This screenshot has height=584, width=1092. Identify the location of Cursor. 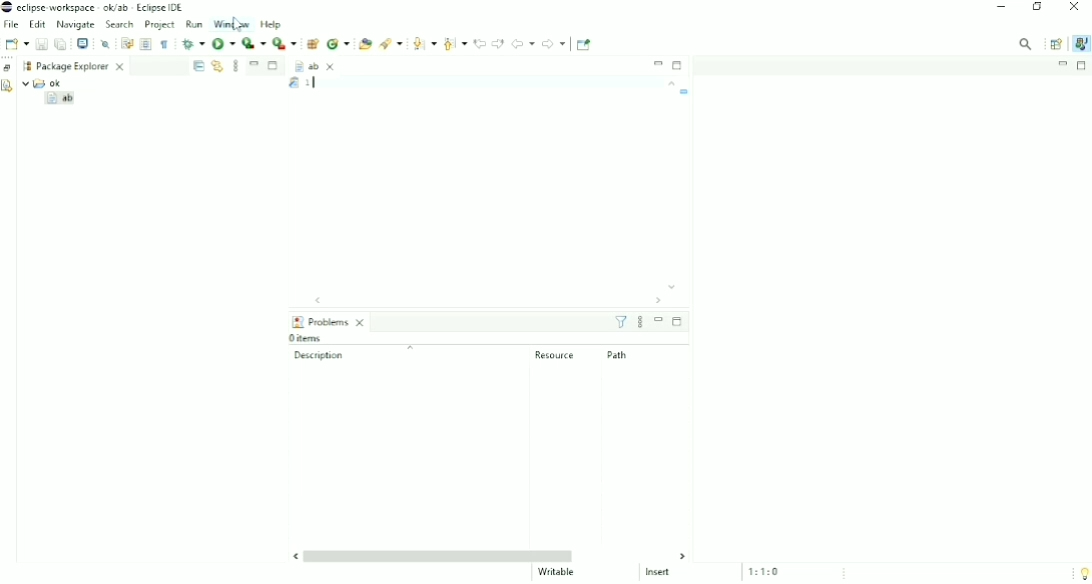
(240, 23).